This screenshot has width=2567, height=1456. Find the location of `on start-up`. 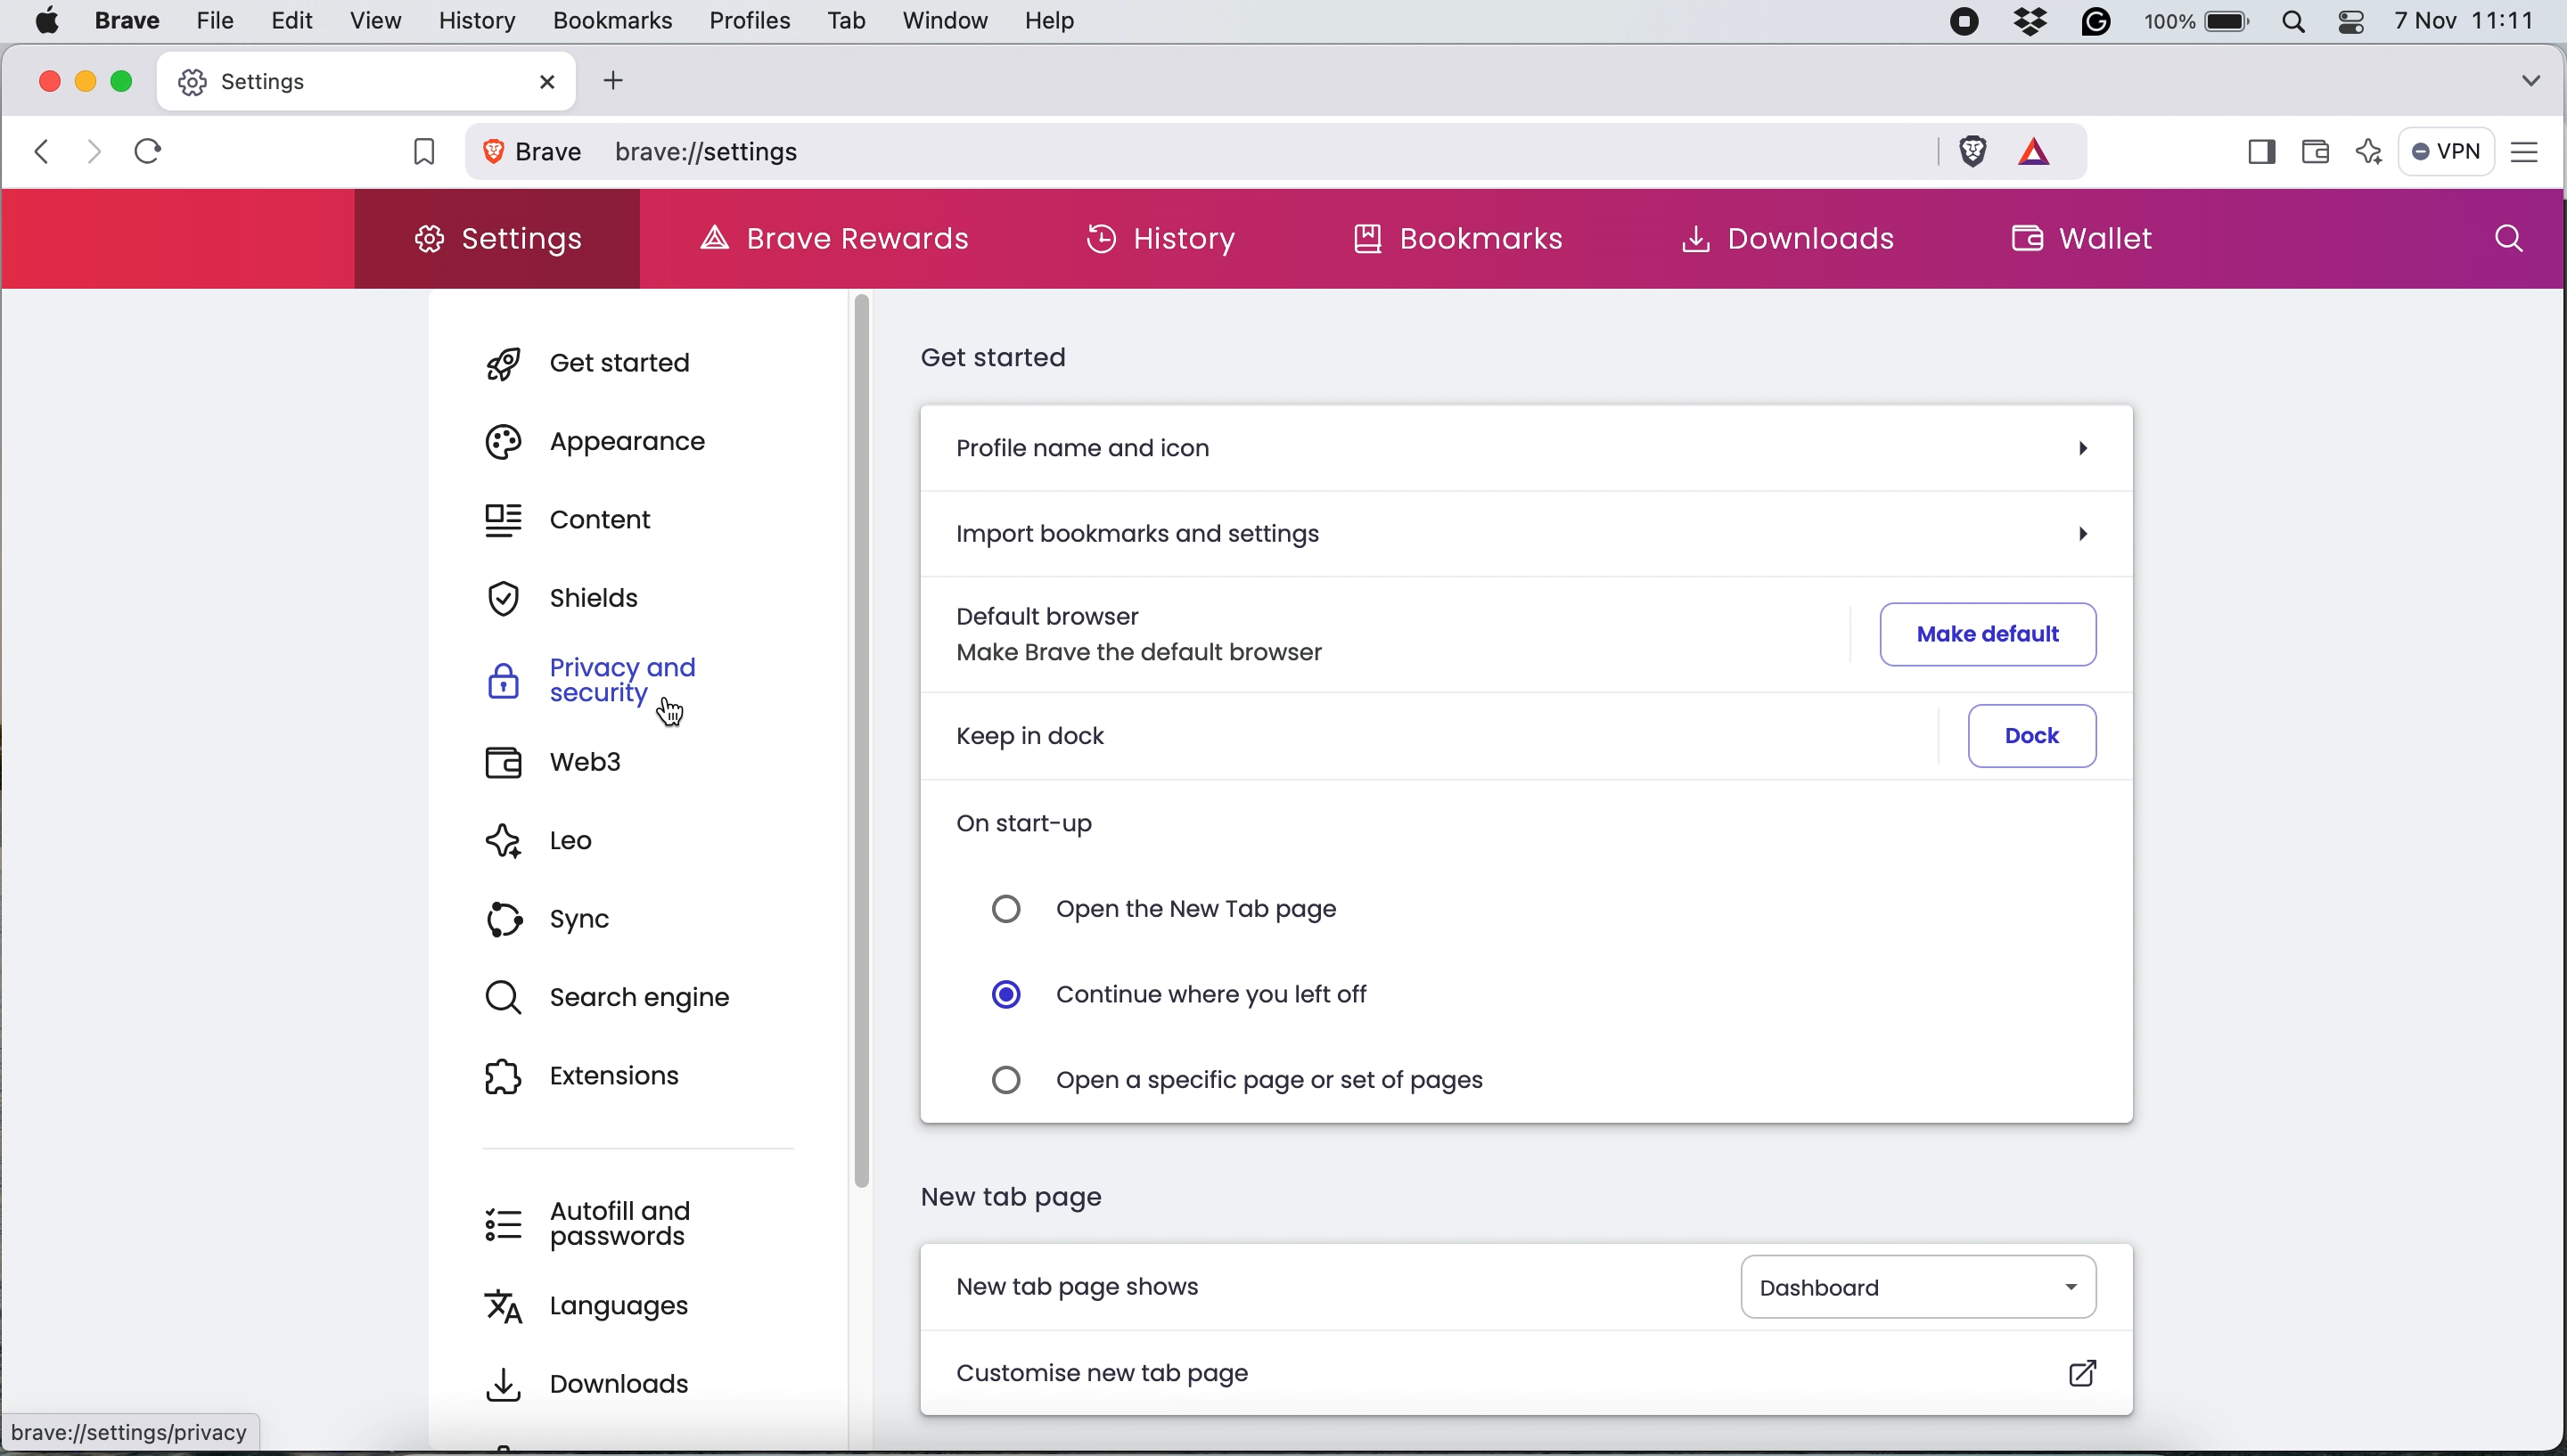

on start-up is located at coordinates (1042, 826).